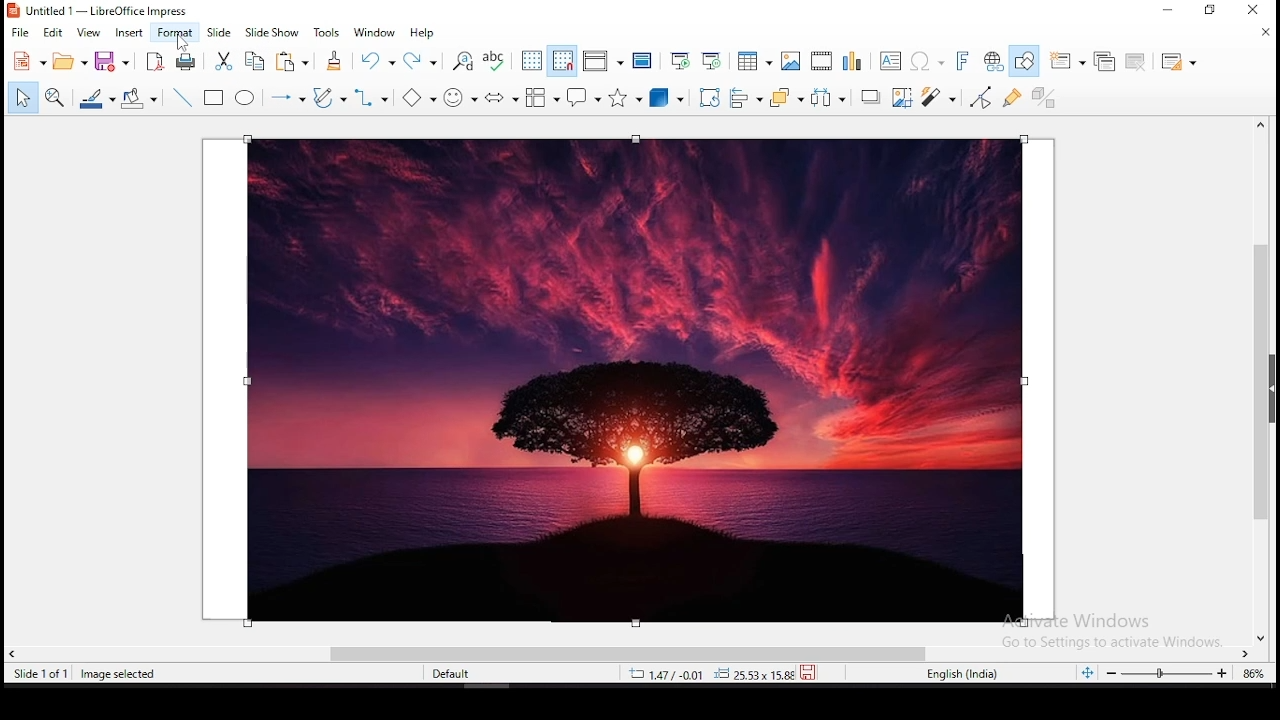 This screenshot has width=1280, height=720. What do you see at coordinates (55, 33) in the screenshot?
I see `edit` at bounding box center [55, 33].